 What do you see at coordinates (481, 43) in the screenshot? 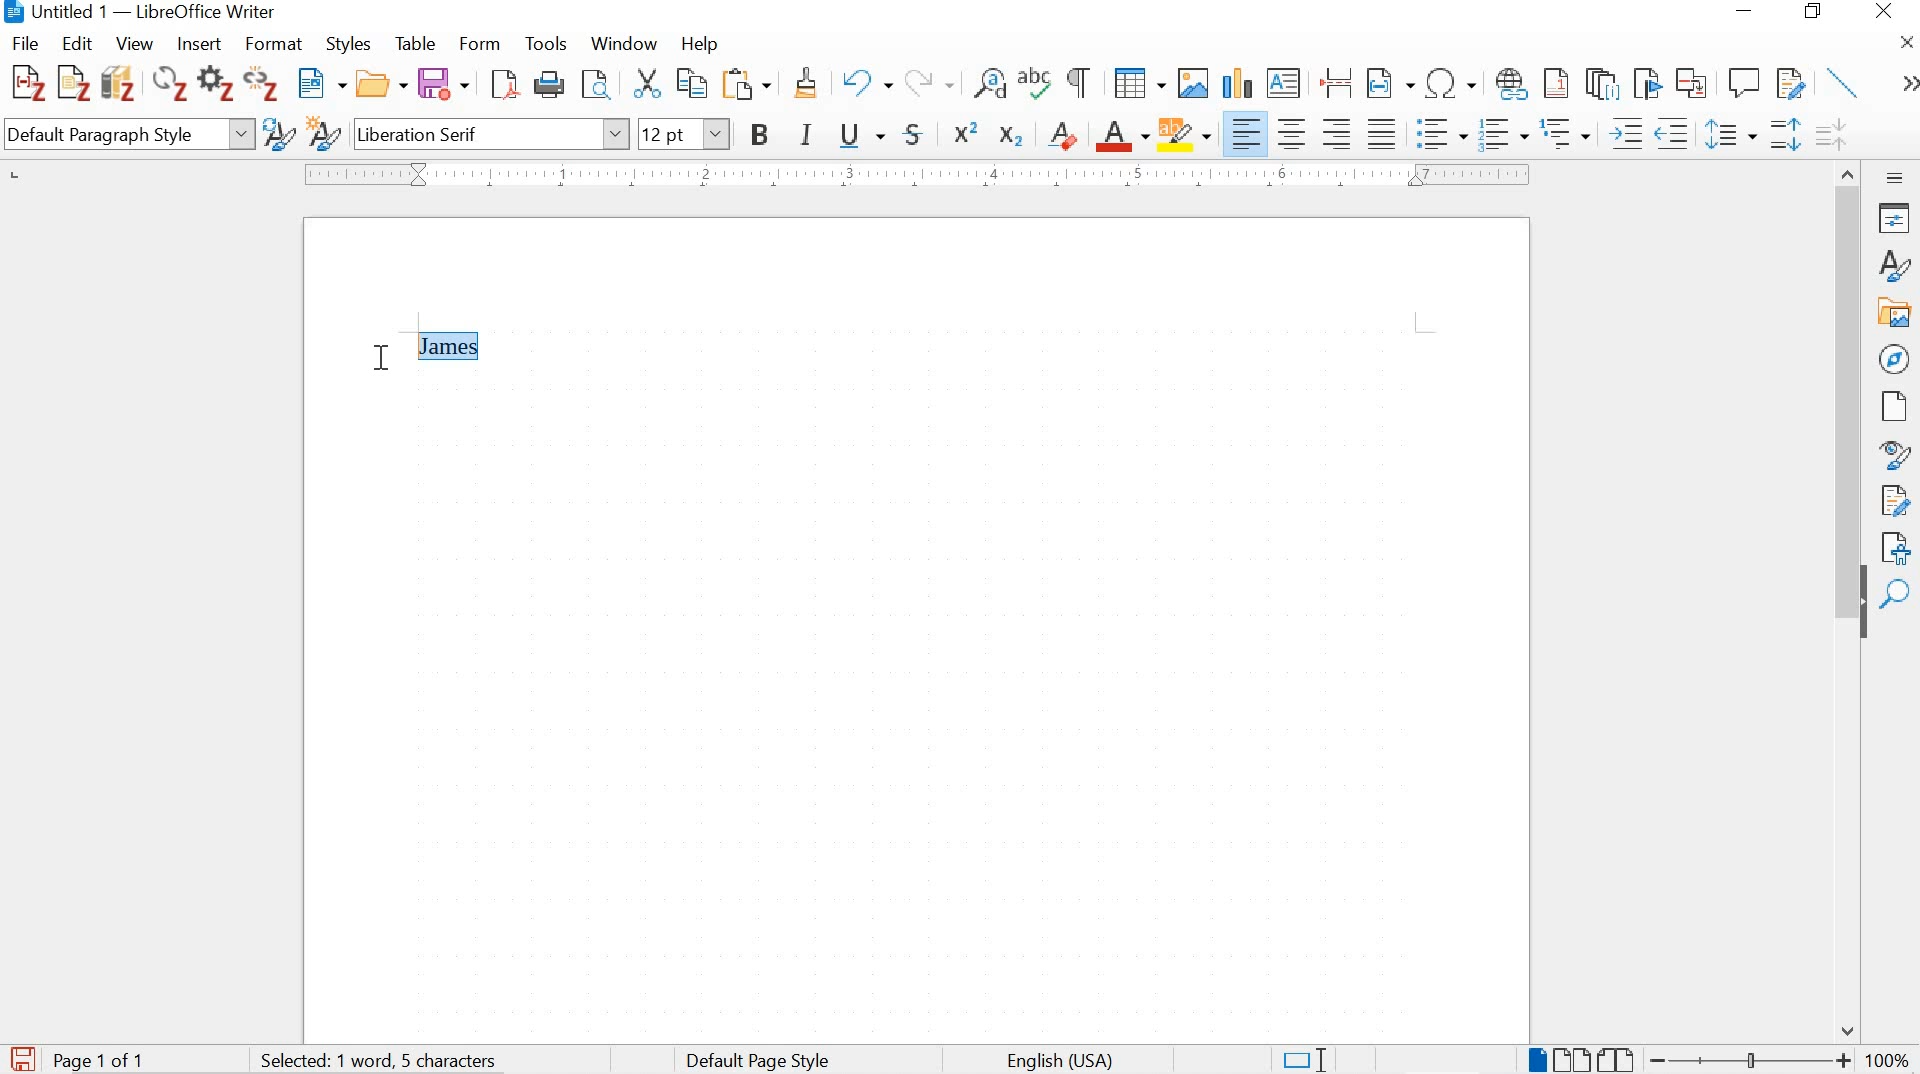
I see `form` at bounding box center [481, 43].